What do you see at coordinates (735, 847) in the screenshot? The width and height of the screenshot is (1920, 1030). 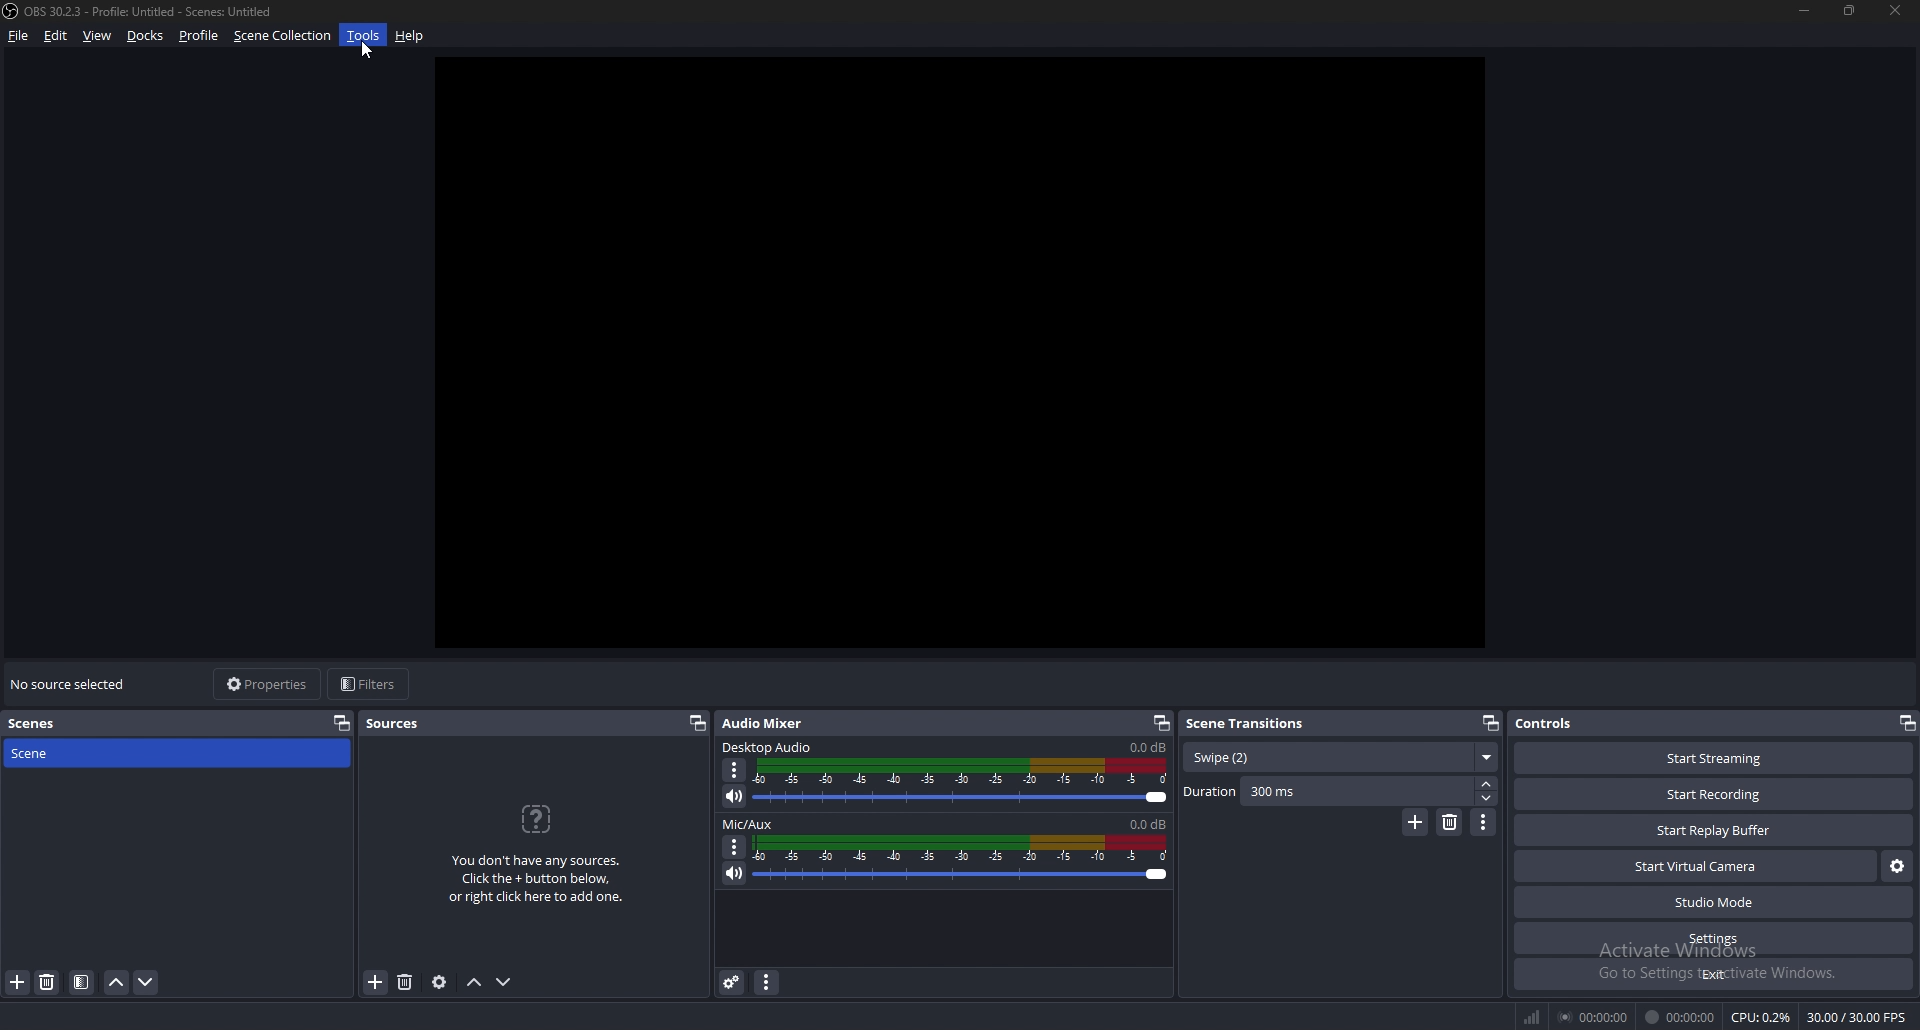 I see `options` at bounding box center [735, 847].